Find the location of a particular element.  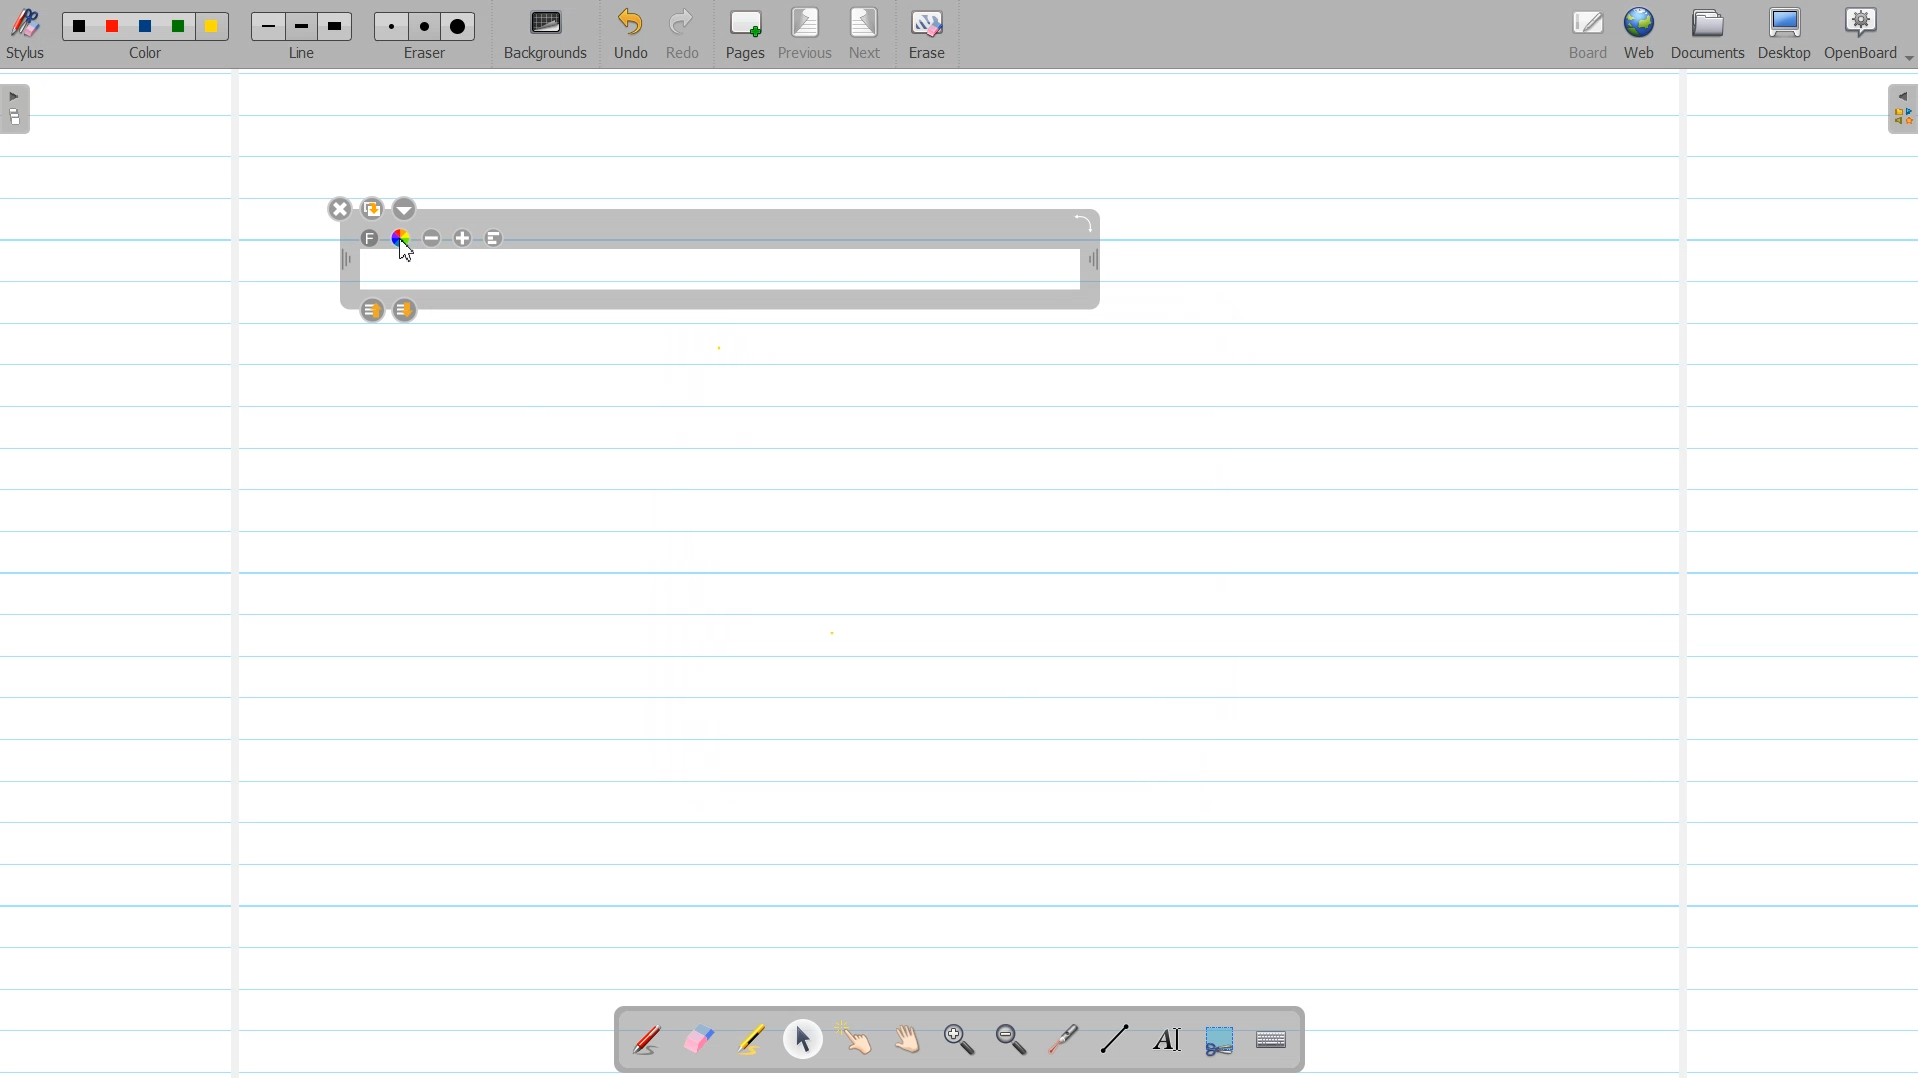

Select and modify Object is located at coordinates (803, 1039).